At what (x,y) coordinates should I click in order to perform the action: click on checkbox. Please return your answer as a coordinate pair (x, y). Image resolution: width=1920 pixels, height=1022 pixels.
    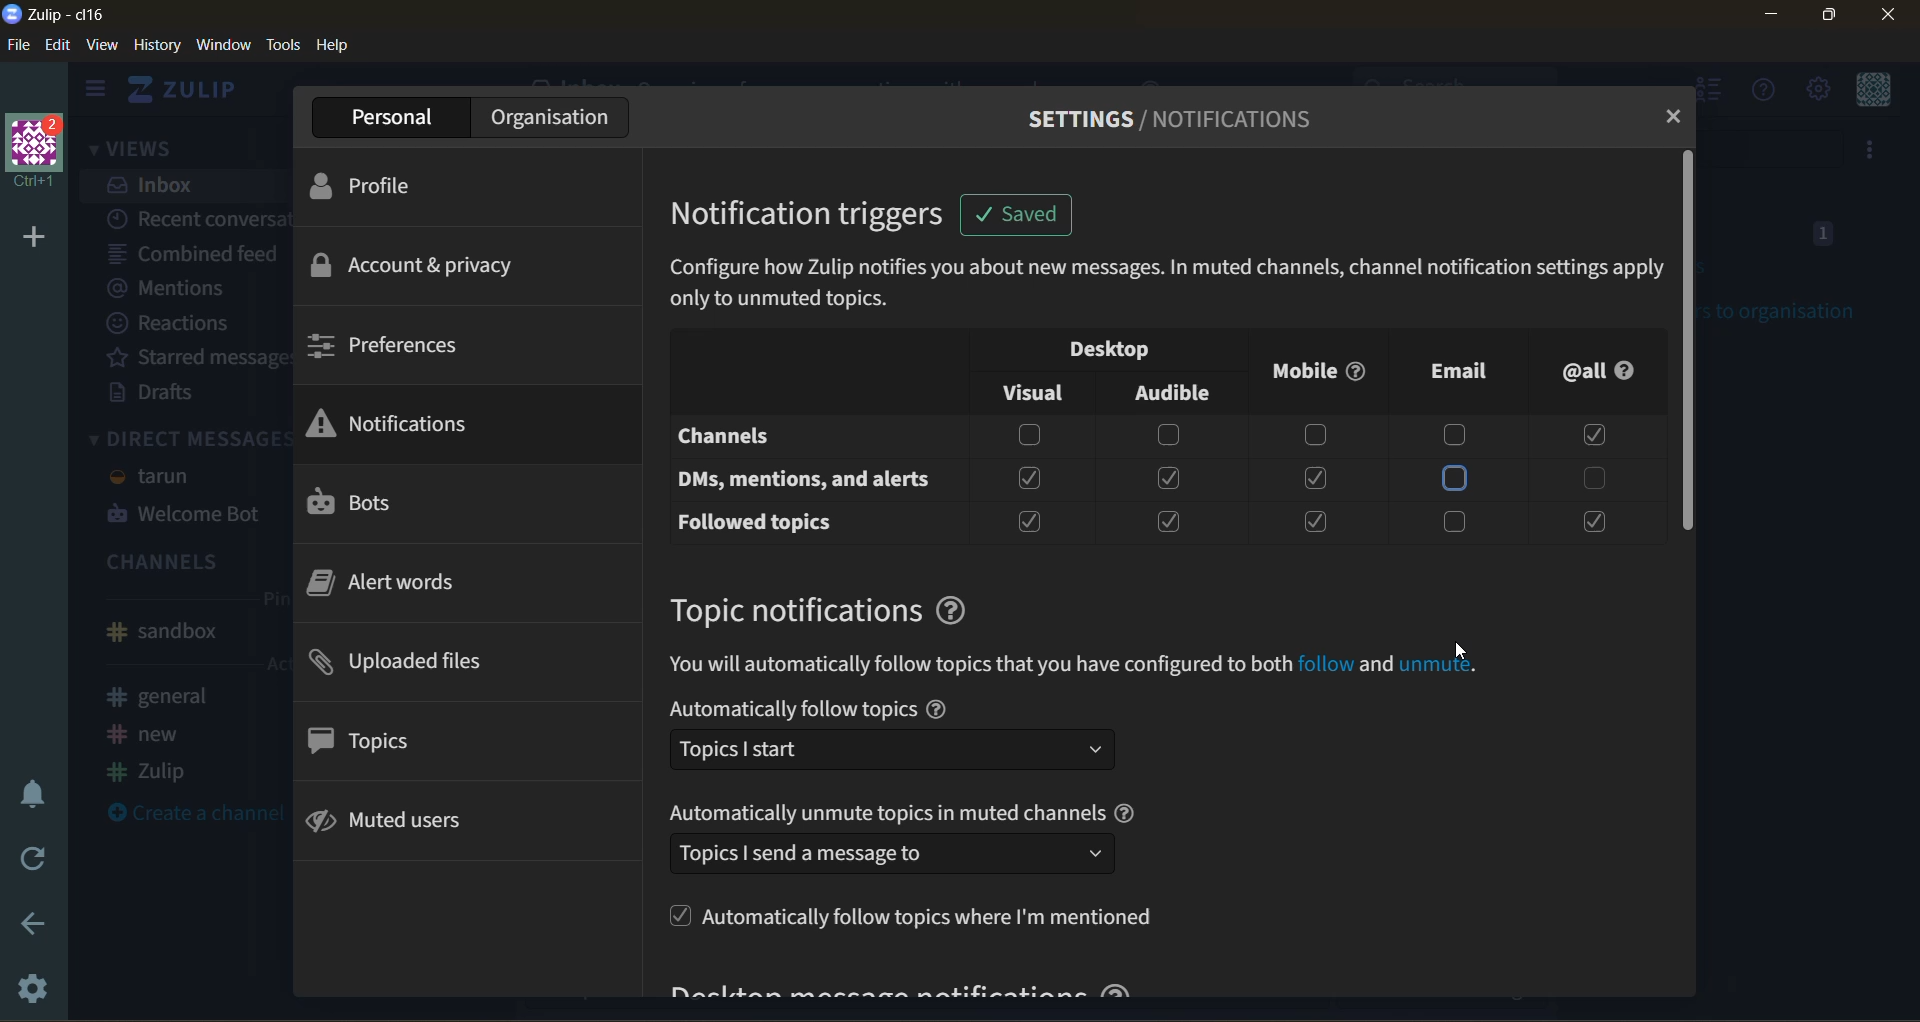
    Looking at the image, I should click on (1314, 478).